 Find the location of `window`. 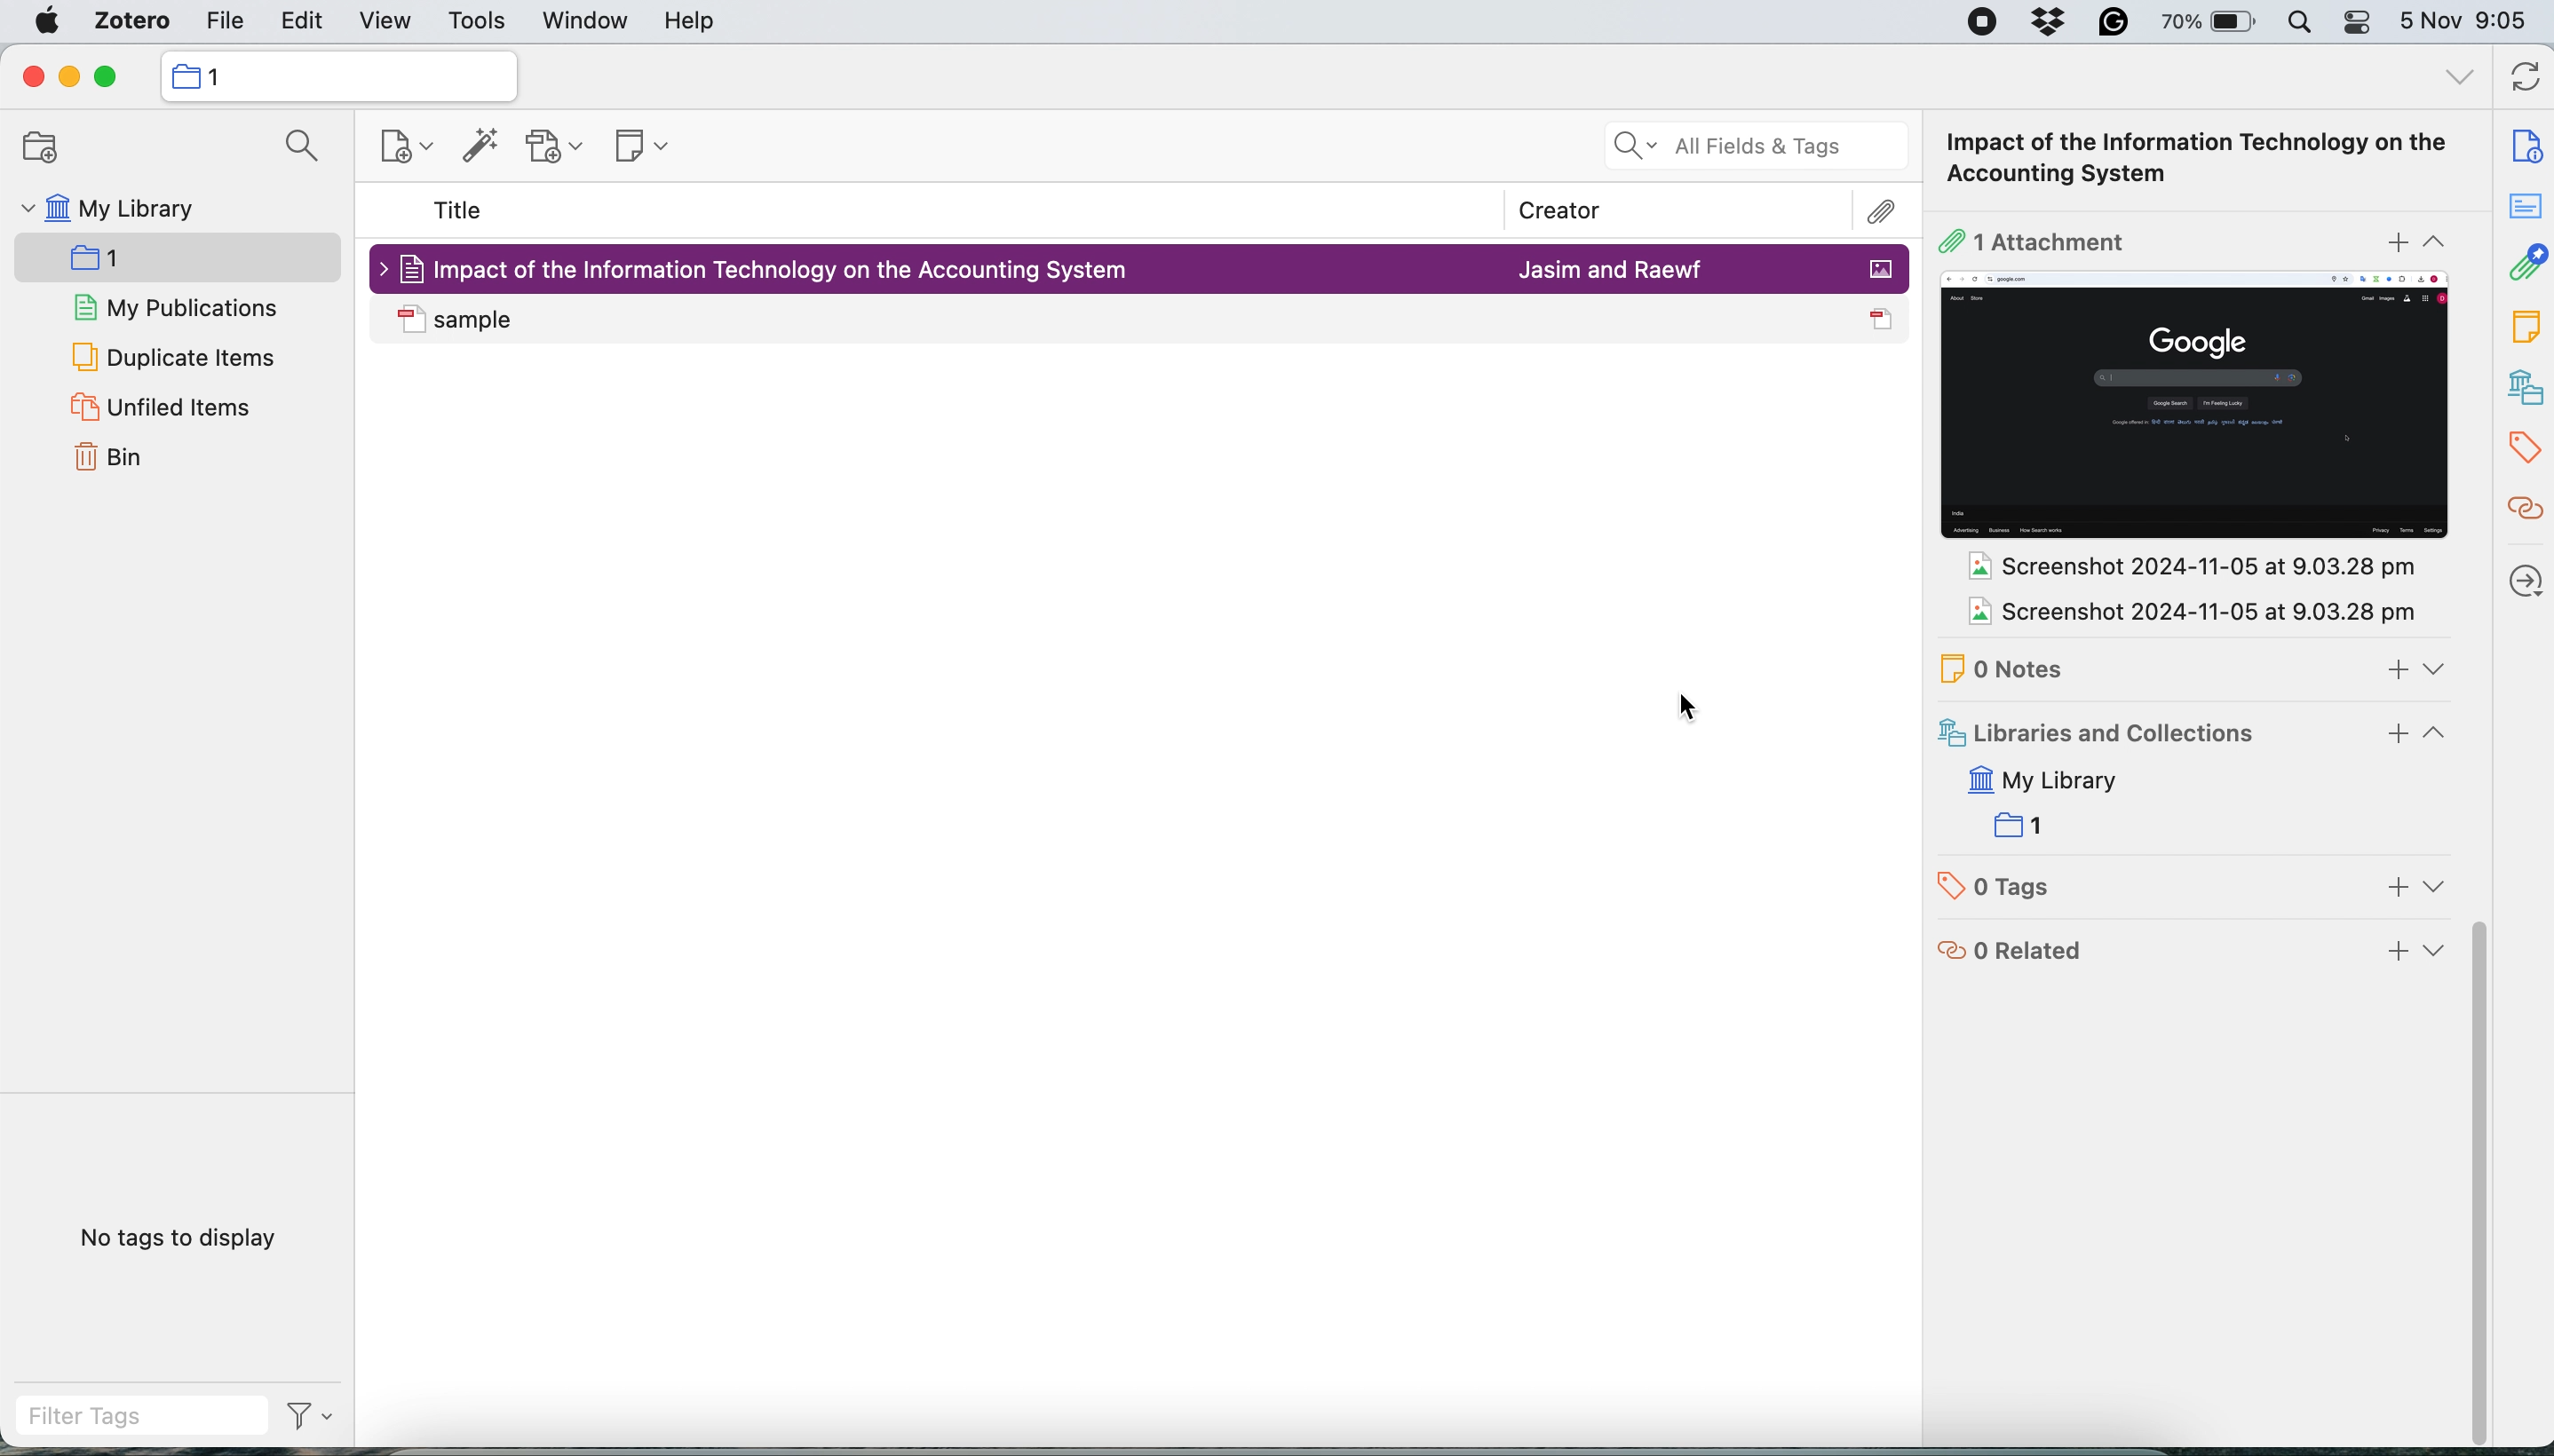

window is located at coordinates (582, 23).